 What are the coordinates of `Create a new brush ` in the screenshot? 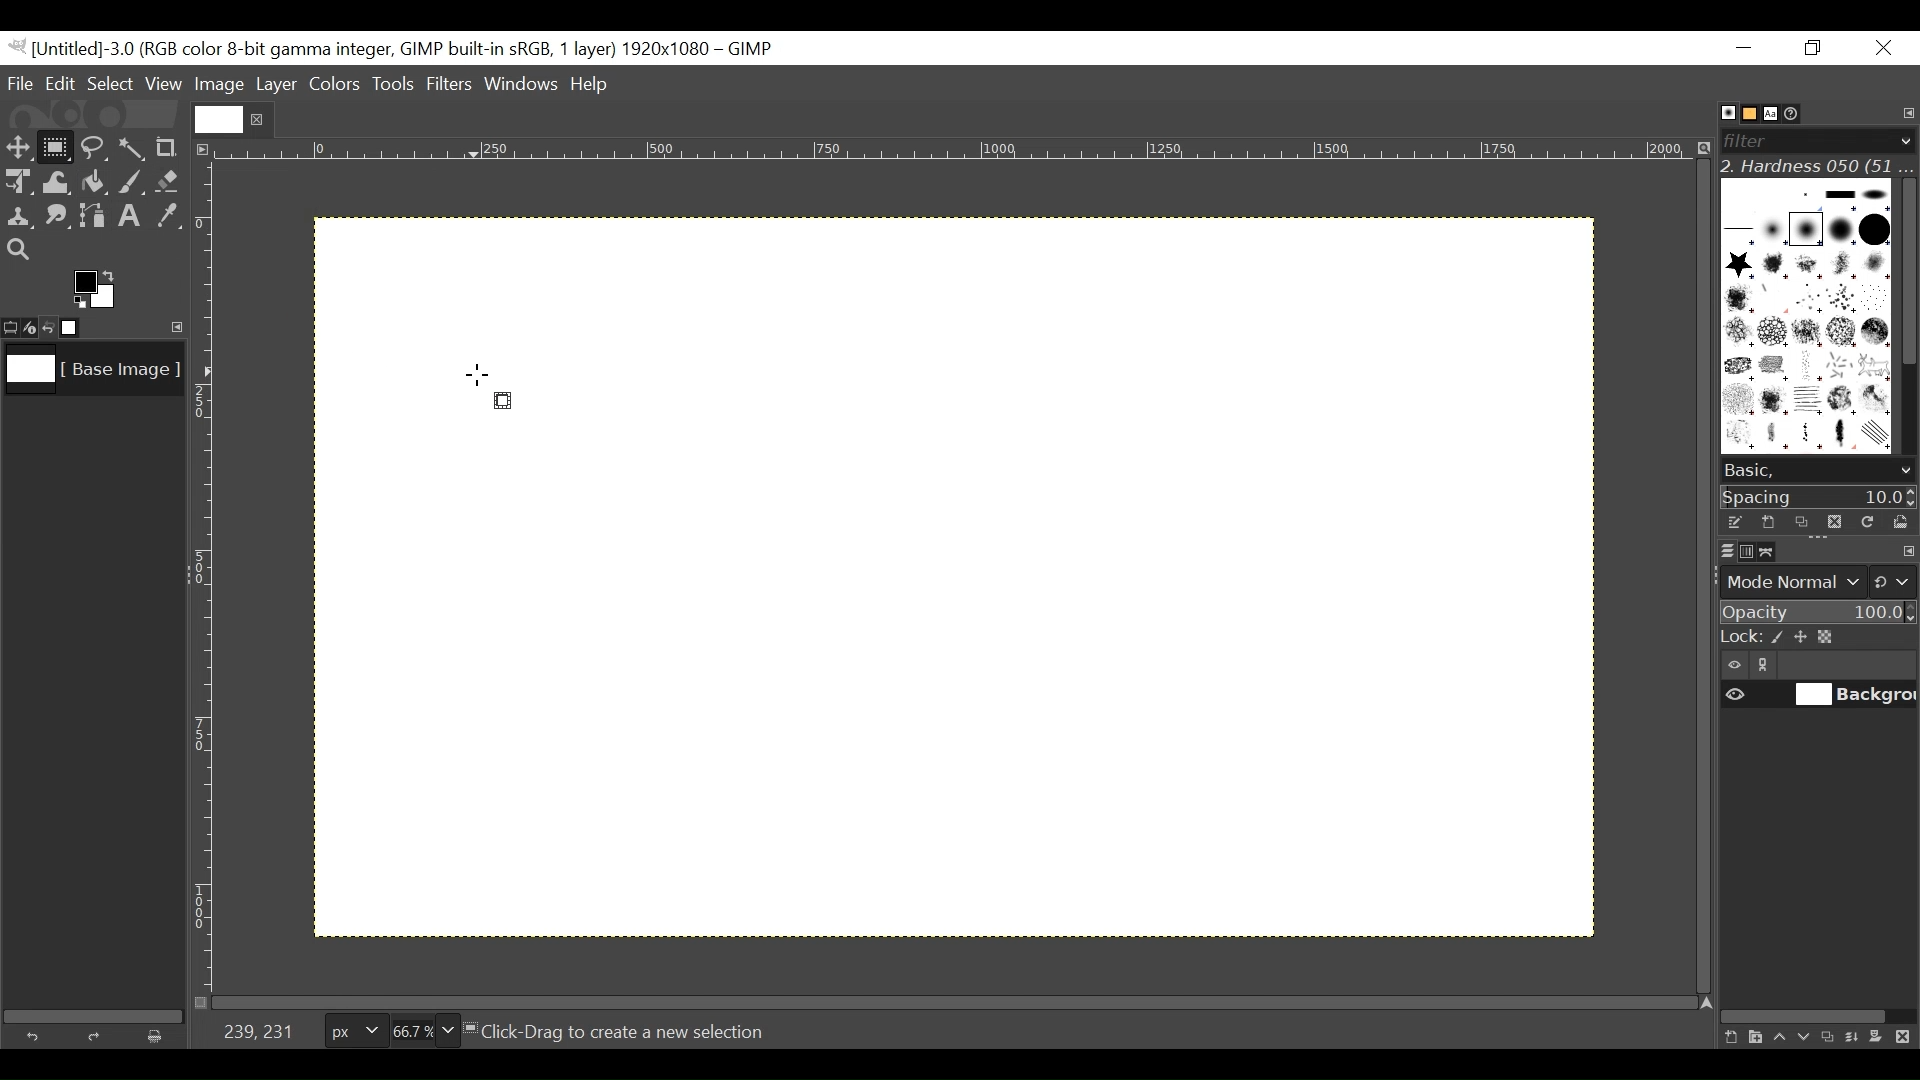 It's located at (1767, 522).